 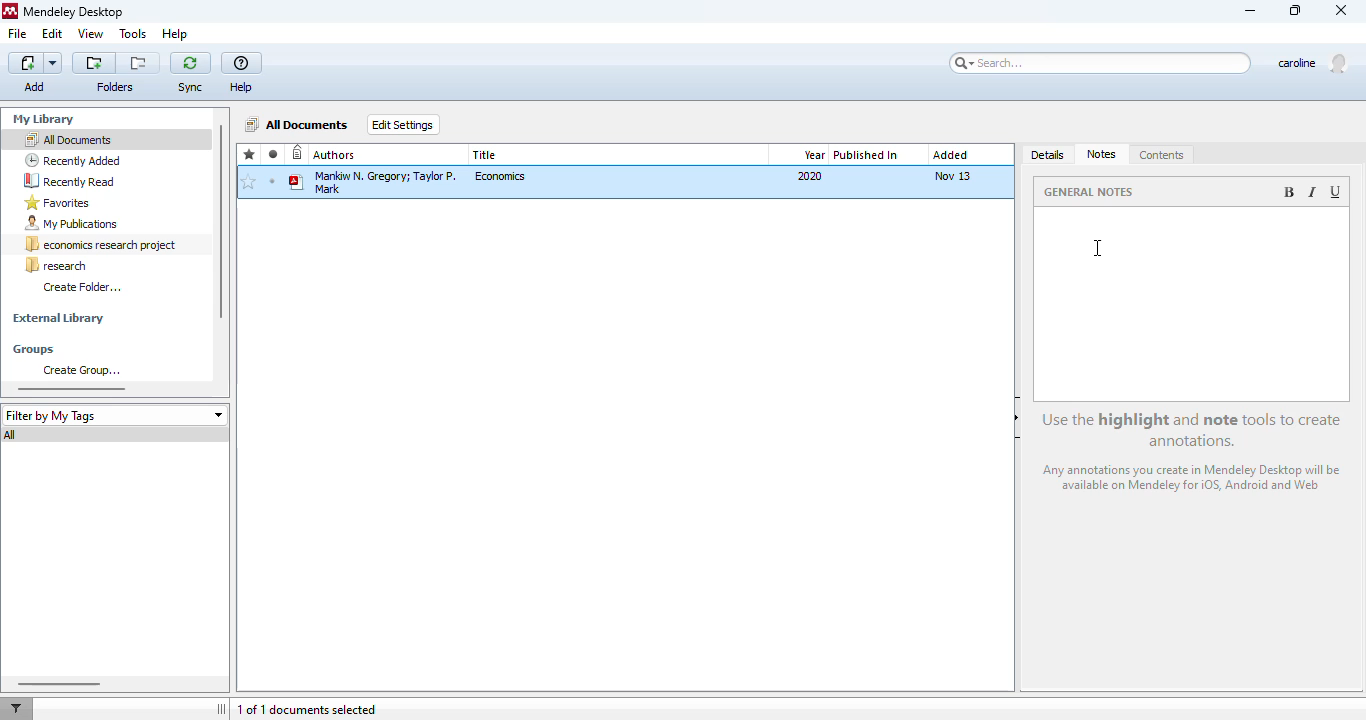 What do you see at coordinates (58, 319) in the screenshot?
I see `external library` at bounding box center [58, 319].